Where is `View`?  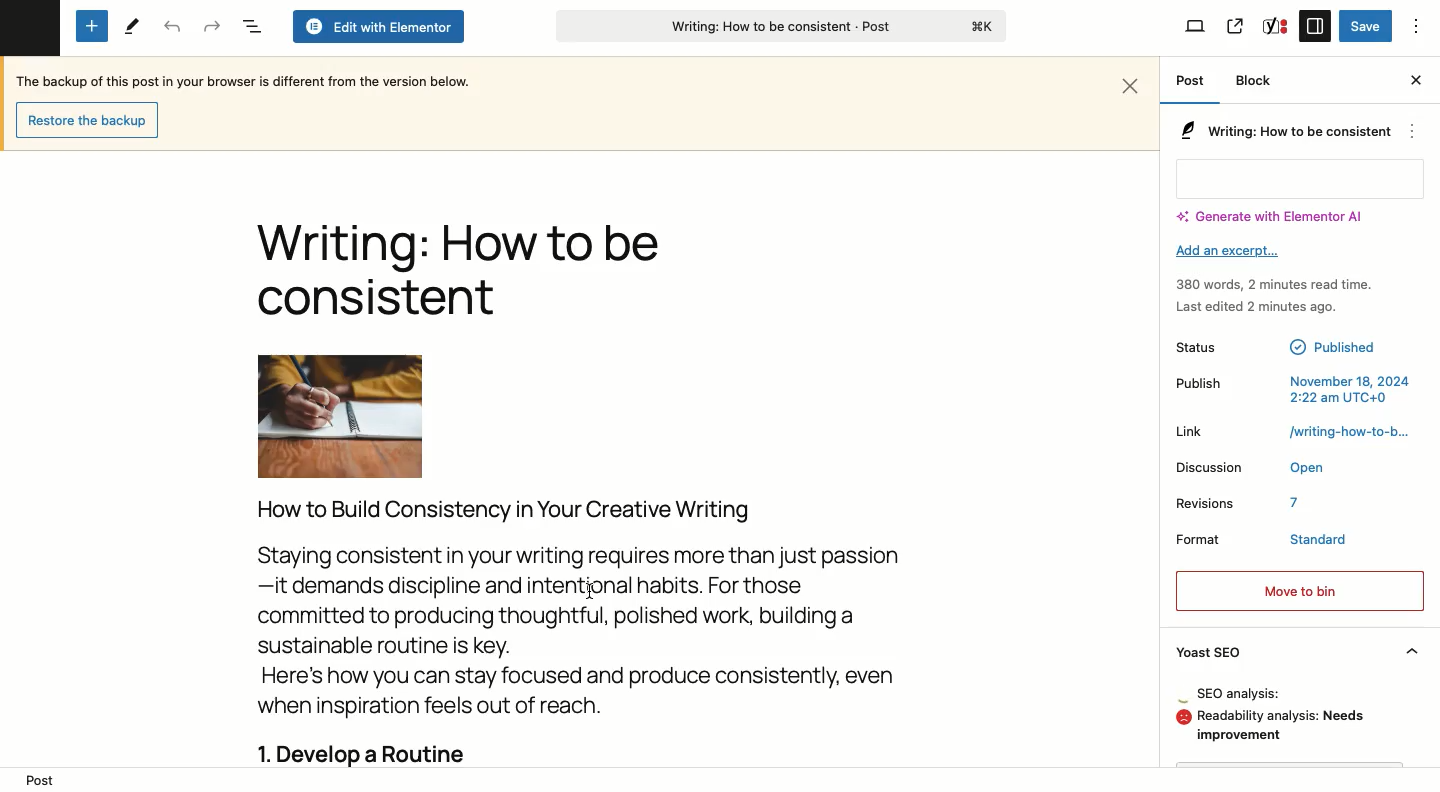 View is located at coordinates (1196, 28).